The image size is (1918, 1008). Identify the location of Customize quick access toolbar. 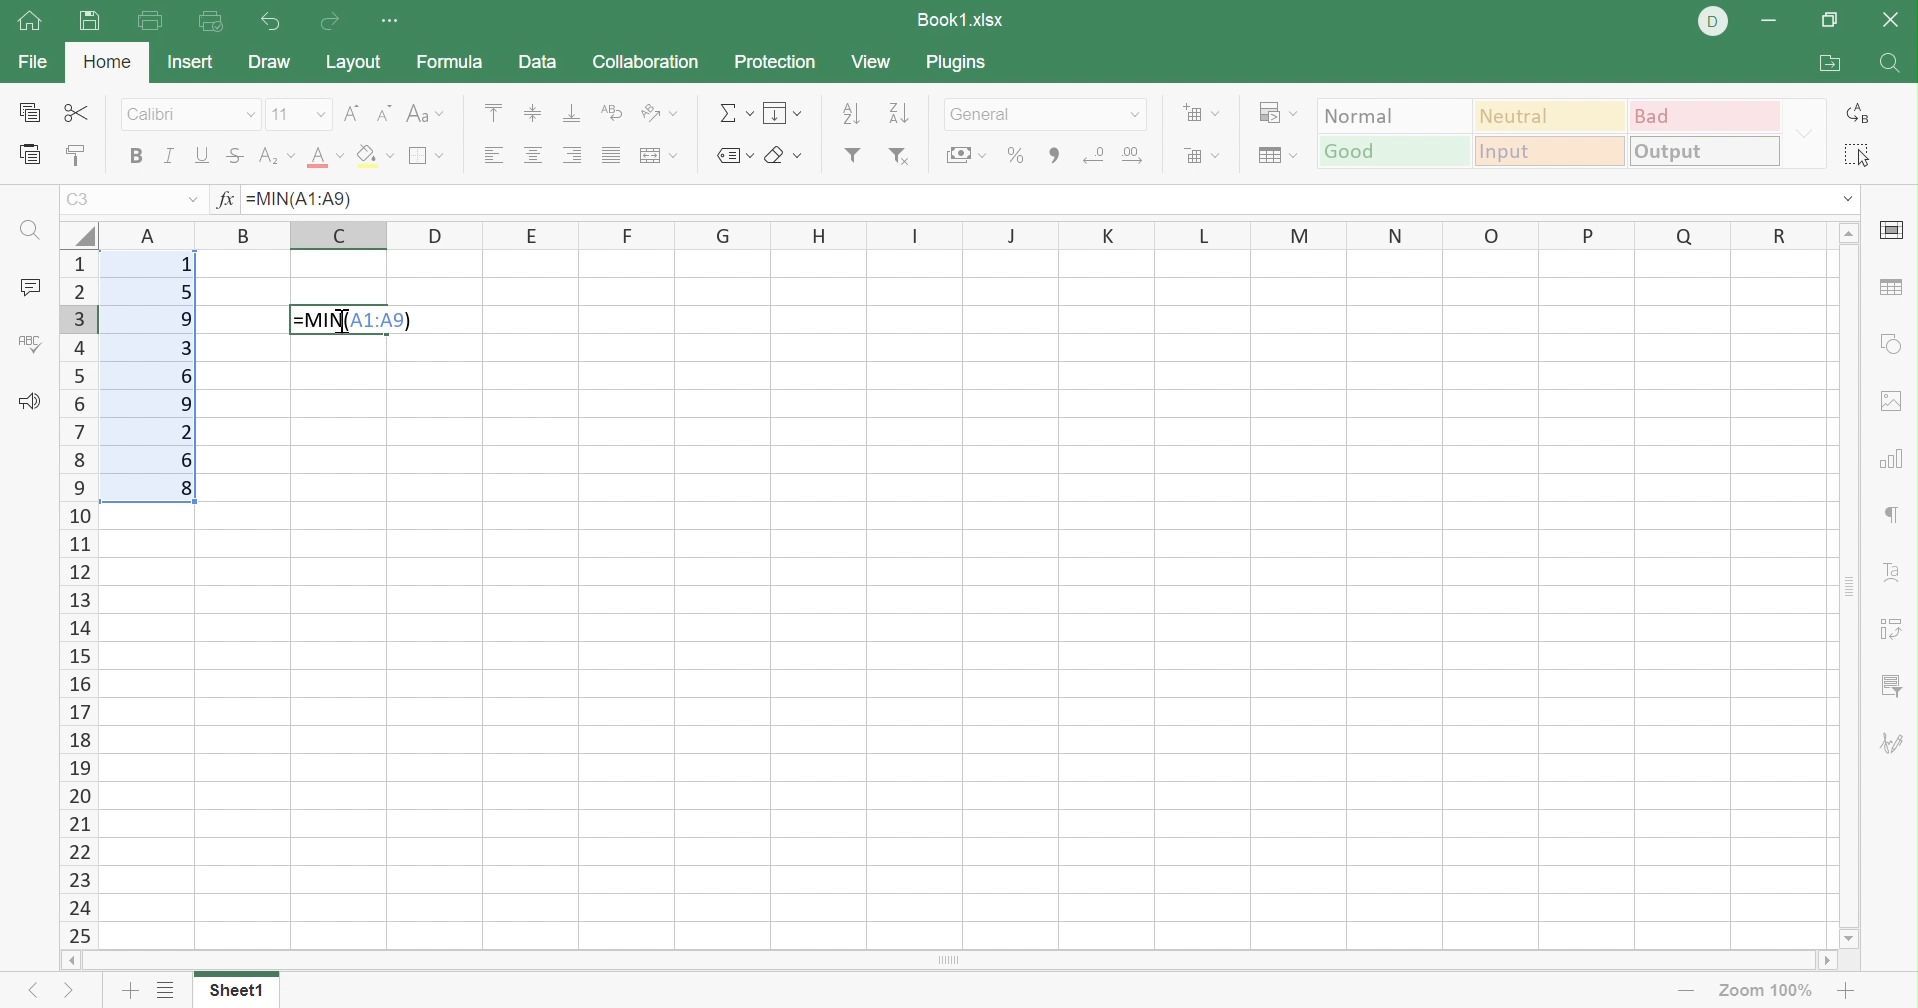
(397, 23).